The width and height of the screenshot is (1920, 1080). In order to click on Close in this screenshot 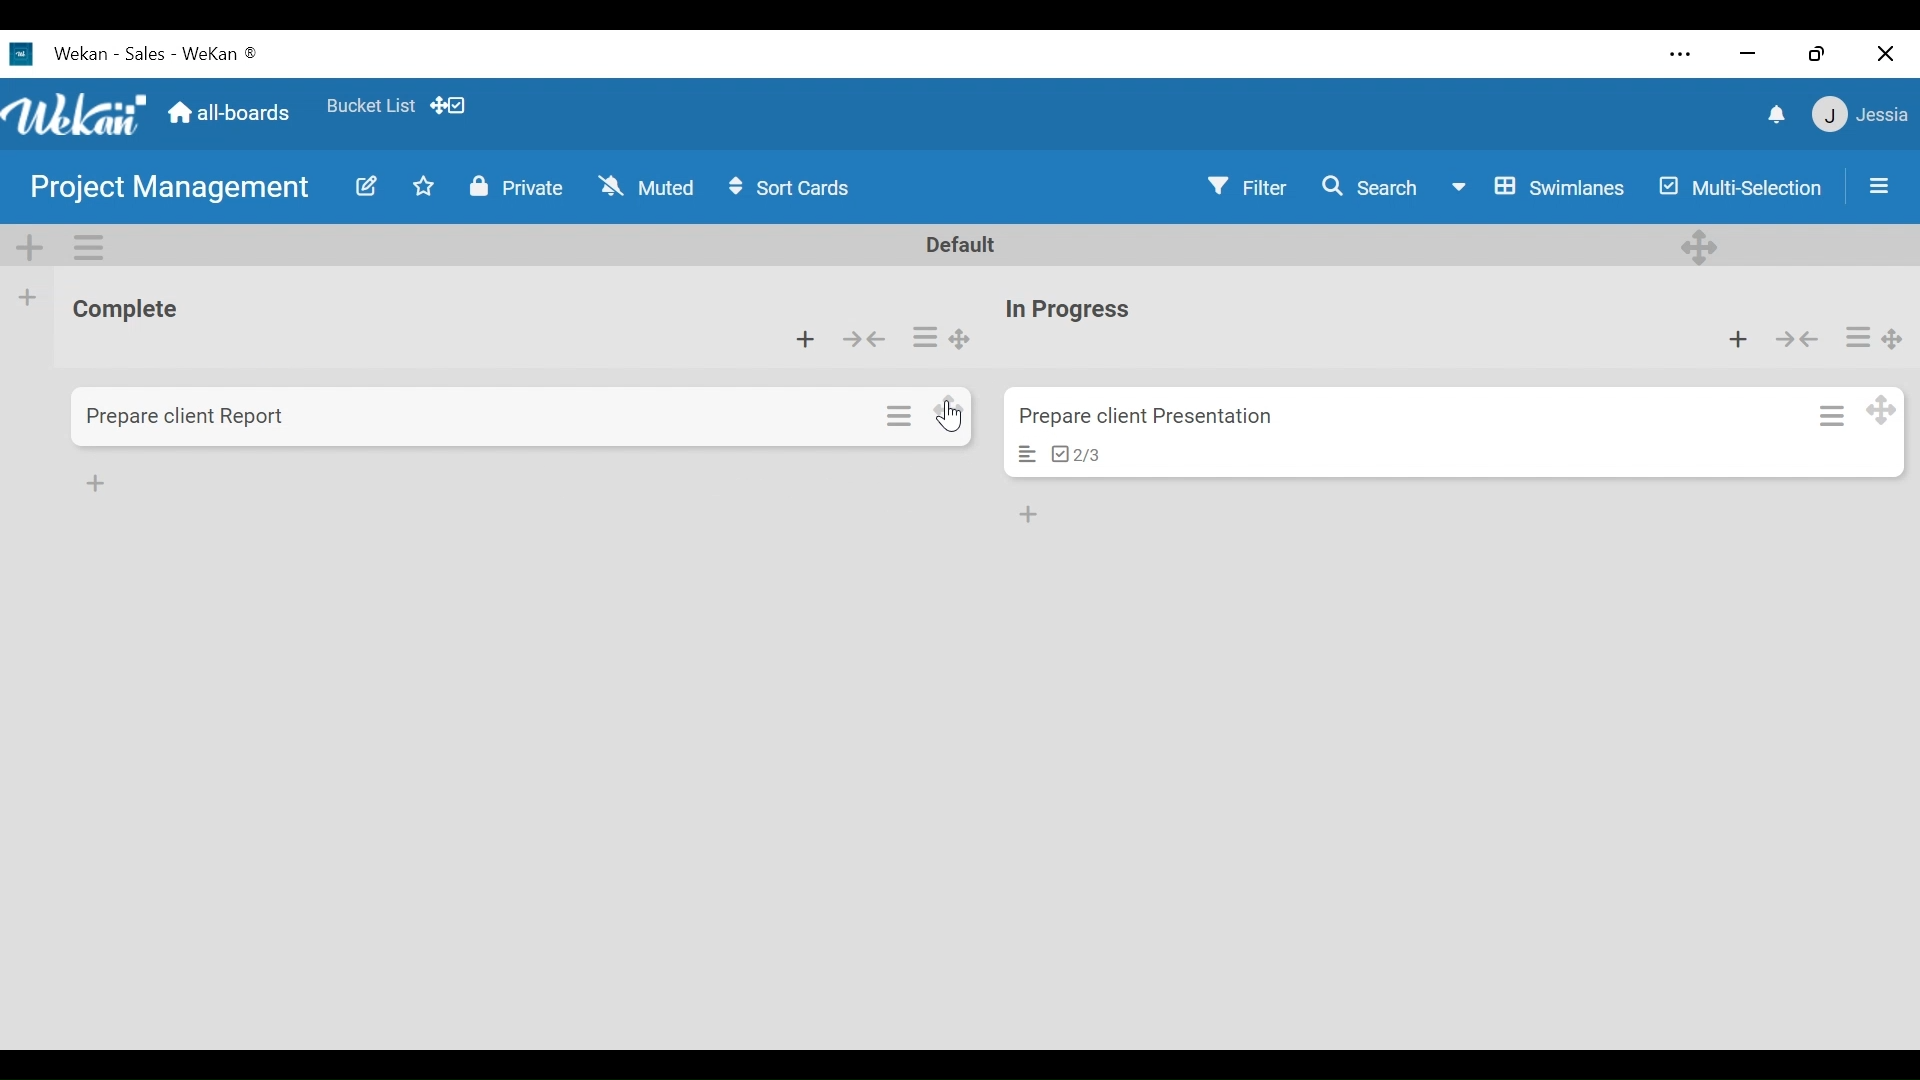, I will do `click(1887, 52)`.